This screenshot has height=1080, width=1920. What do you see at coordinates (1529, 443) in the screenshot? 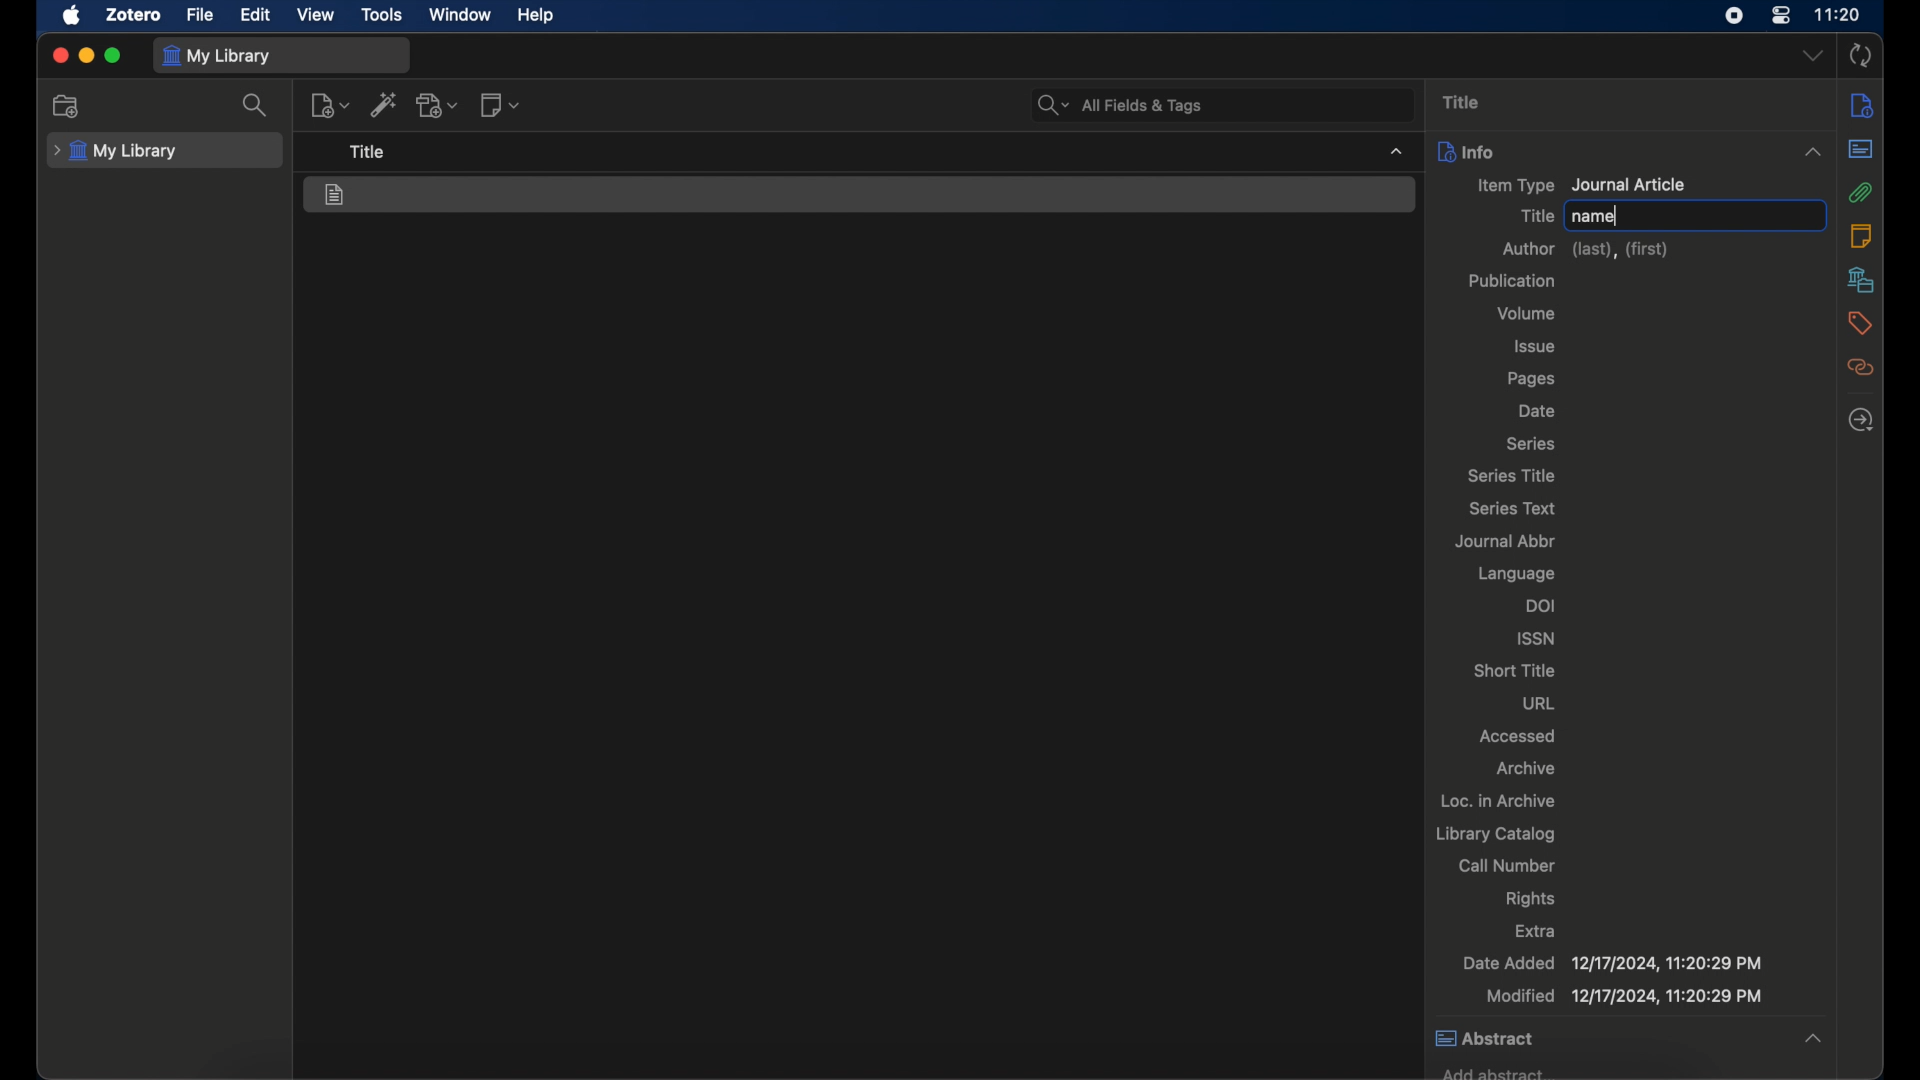
I see `series` at bounding box center [1529, 443].